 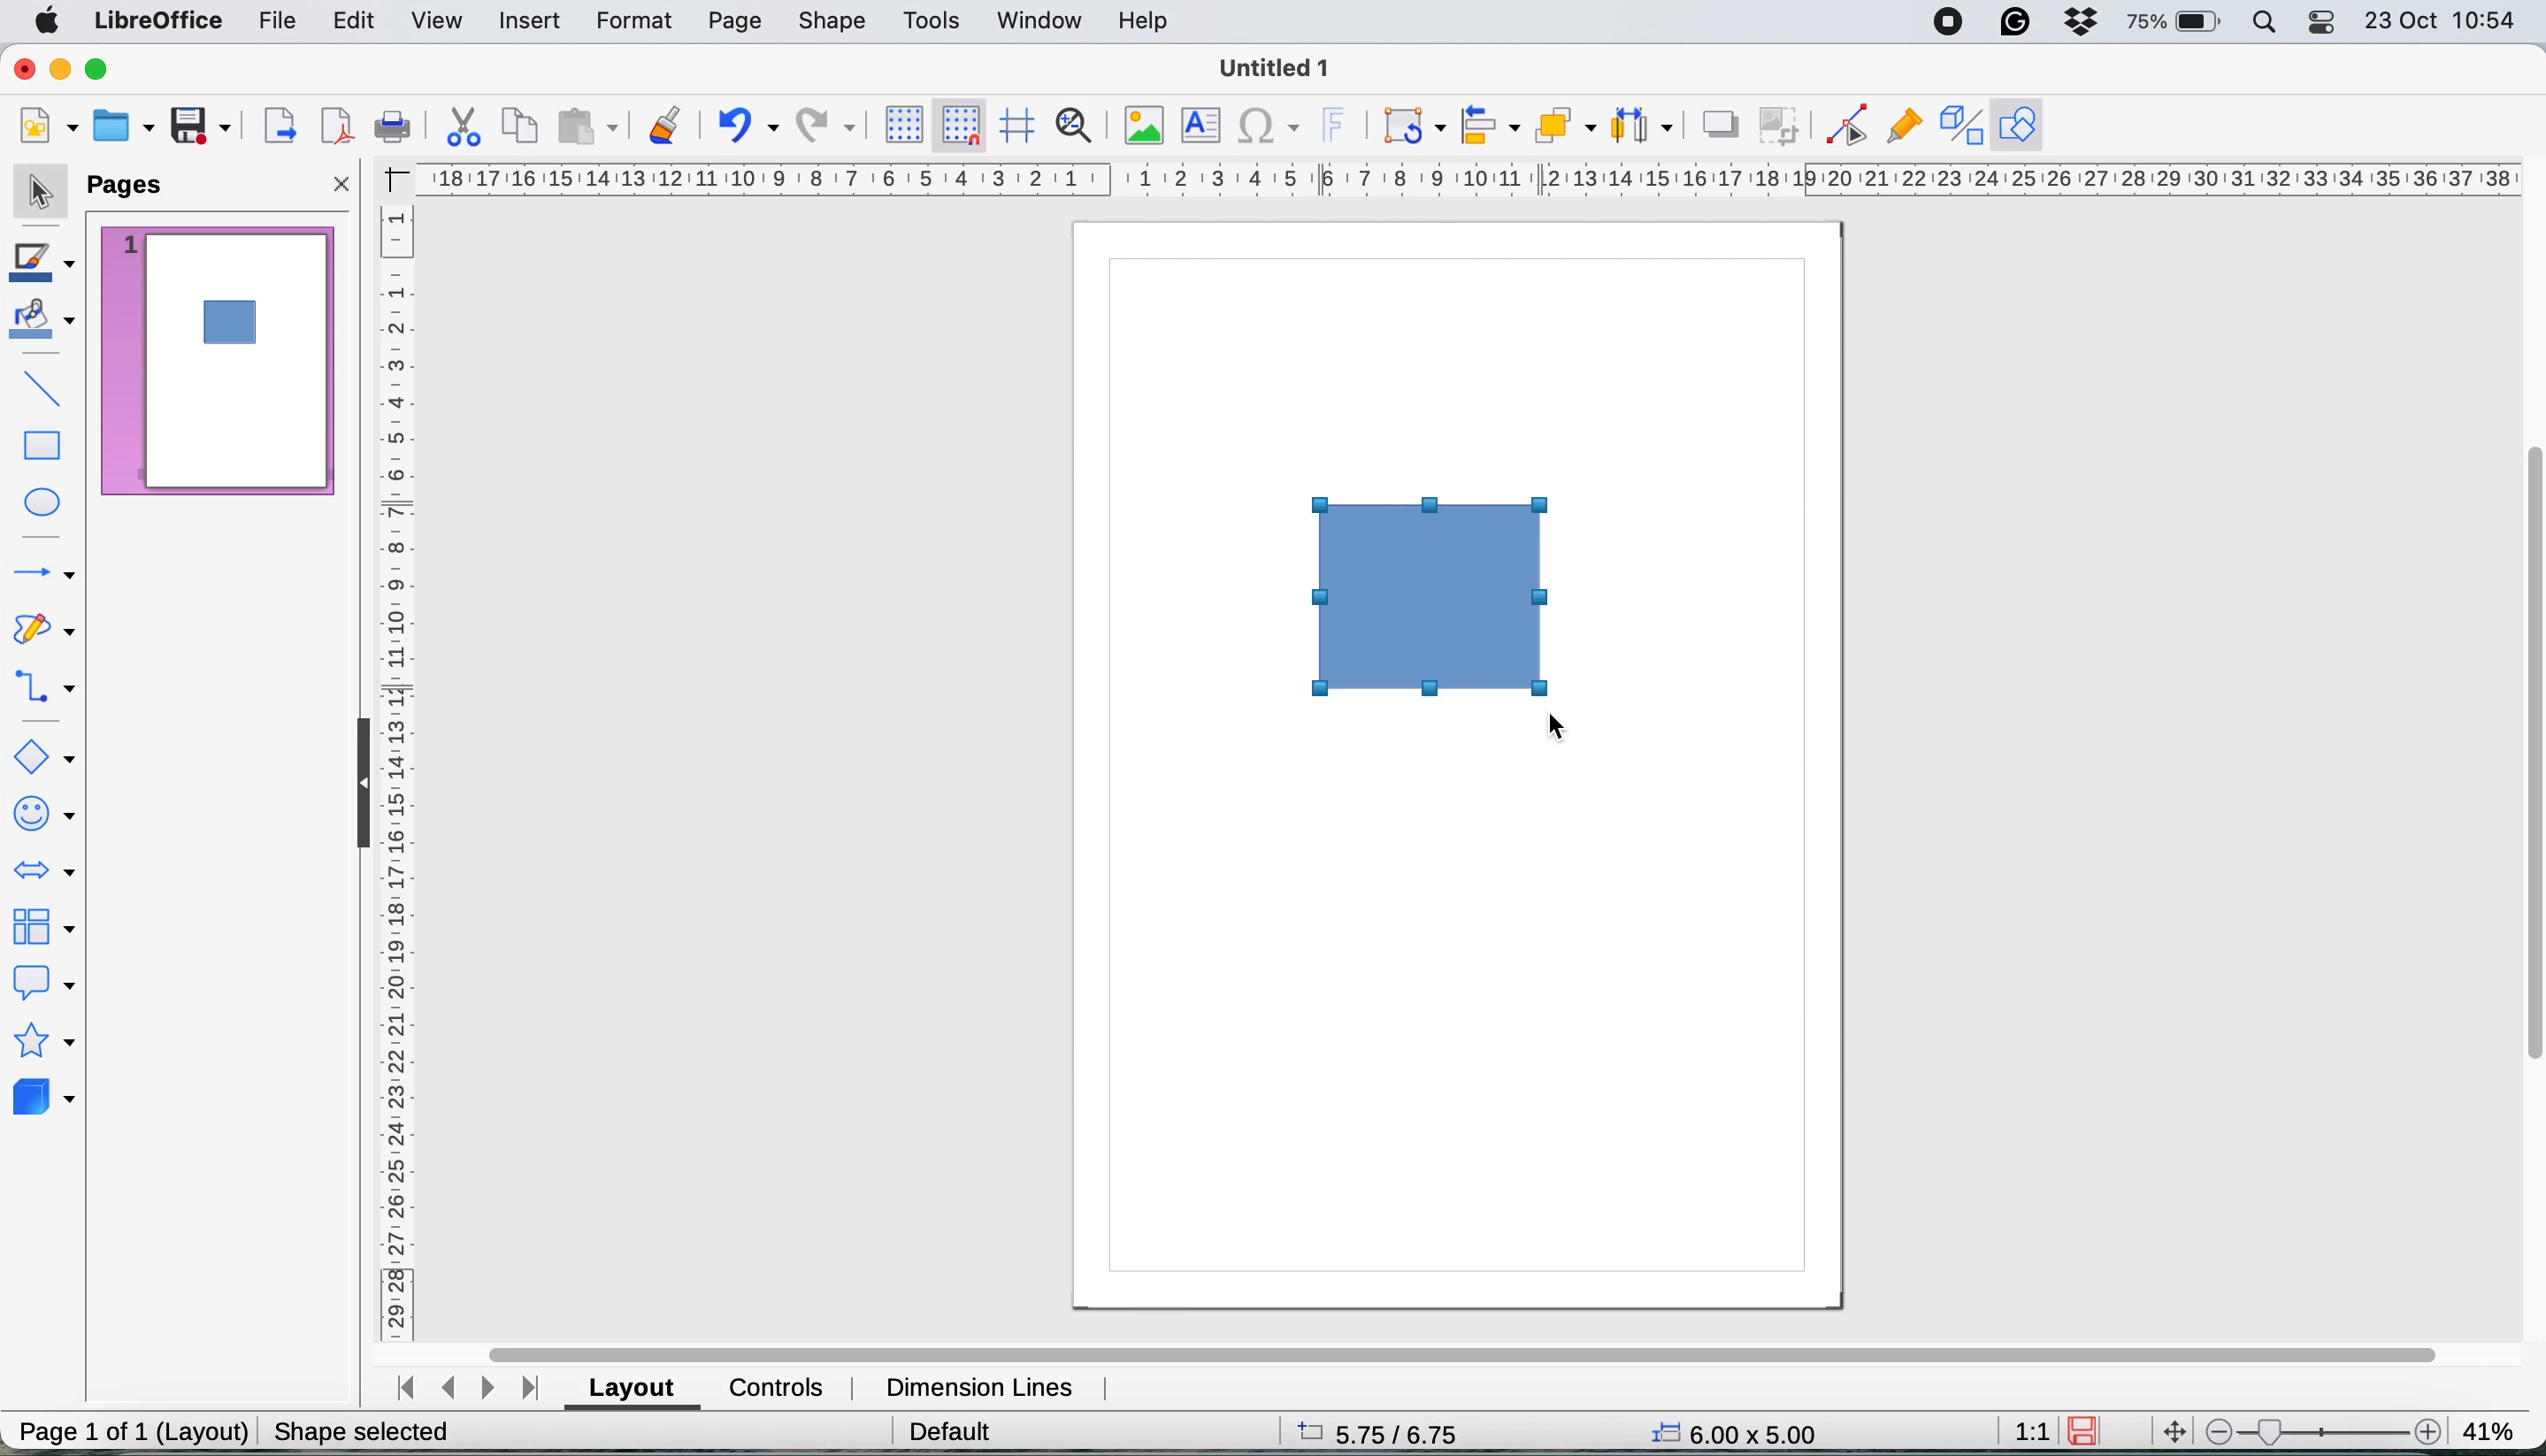 I want to click on cut, so click(x=460, y=126).